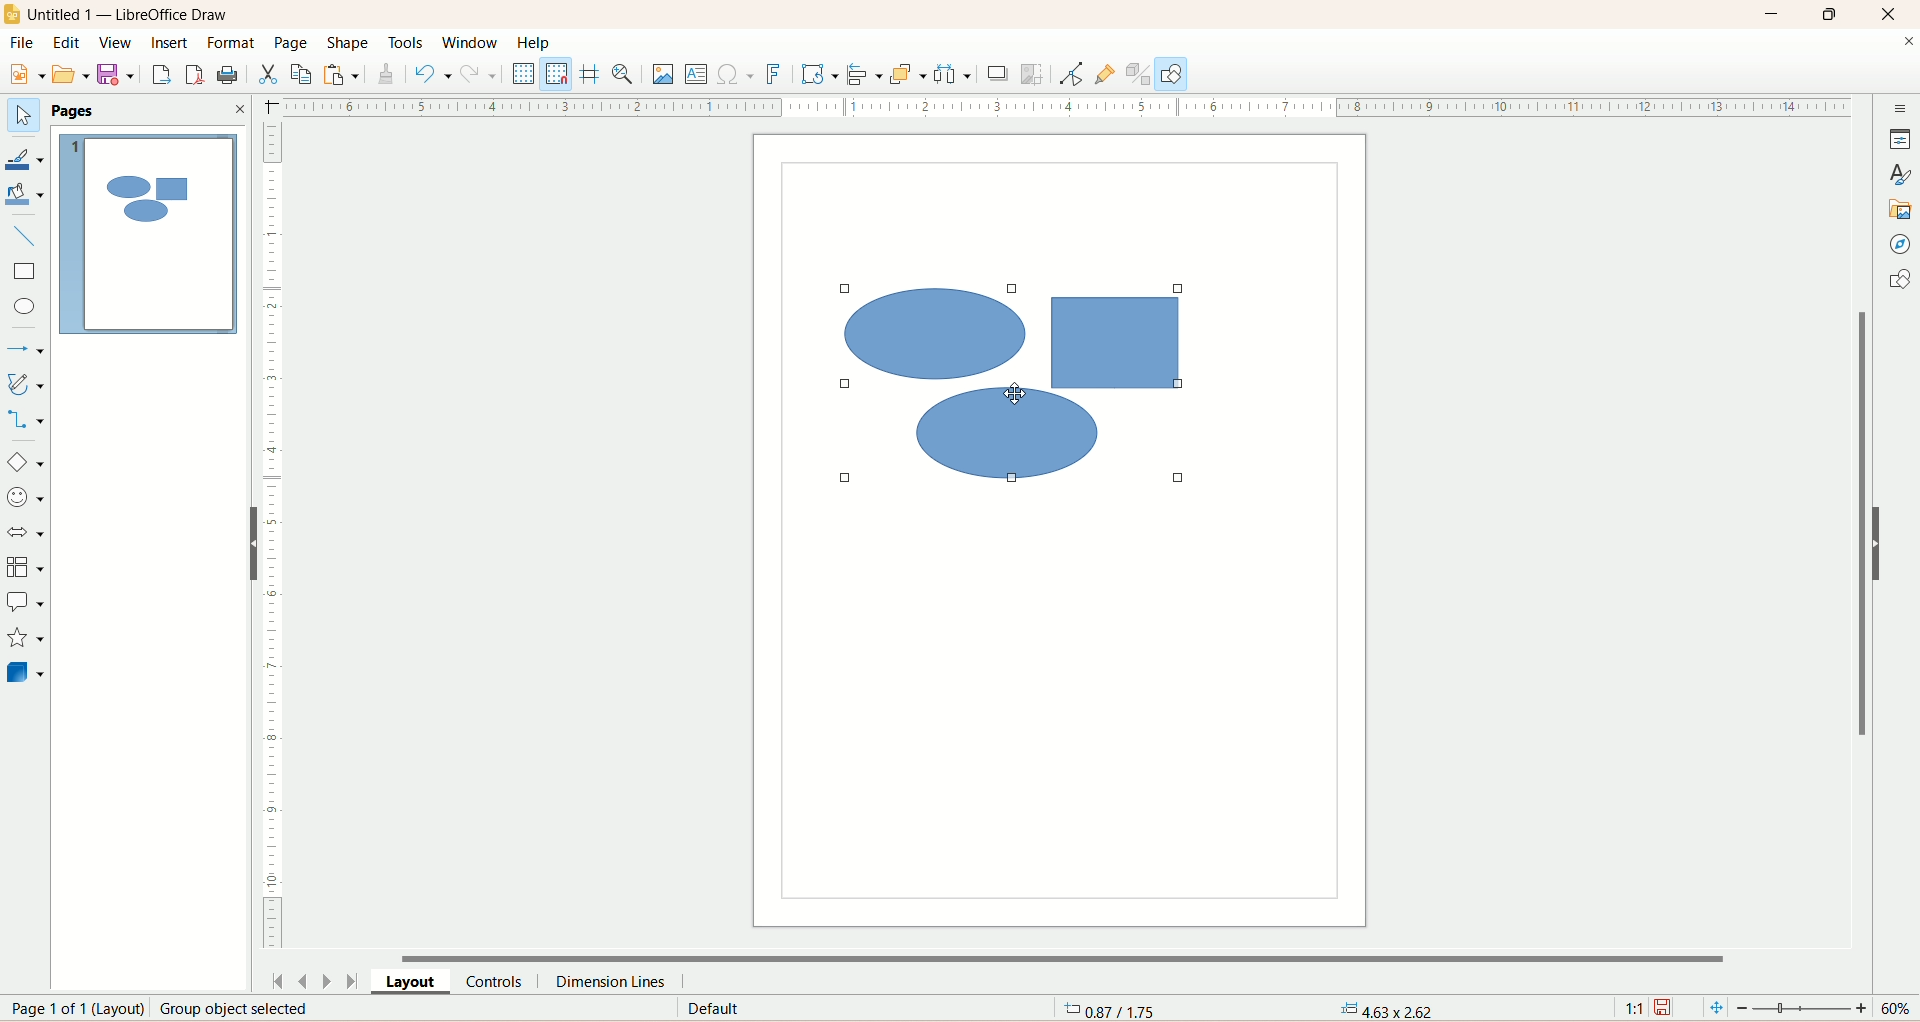 Image resolution: width=1920 pixels, height=1022 pixels. I want to click on properties, so click(1902, 139).